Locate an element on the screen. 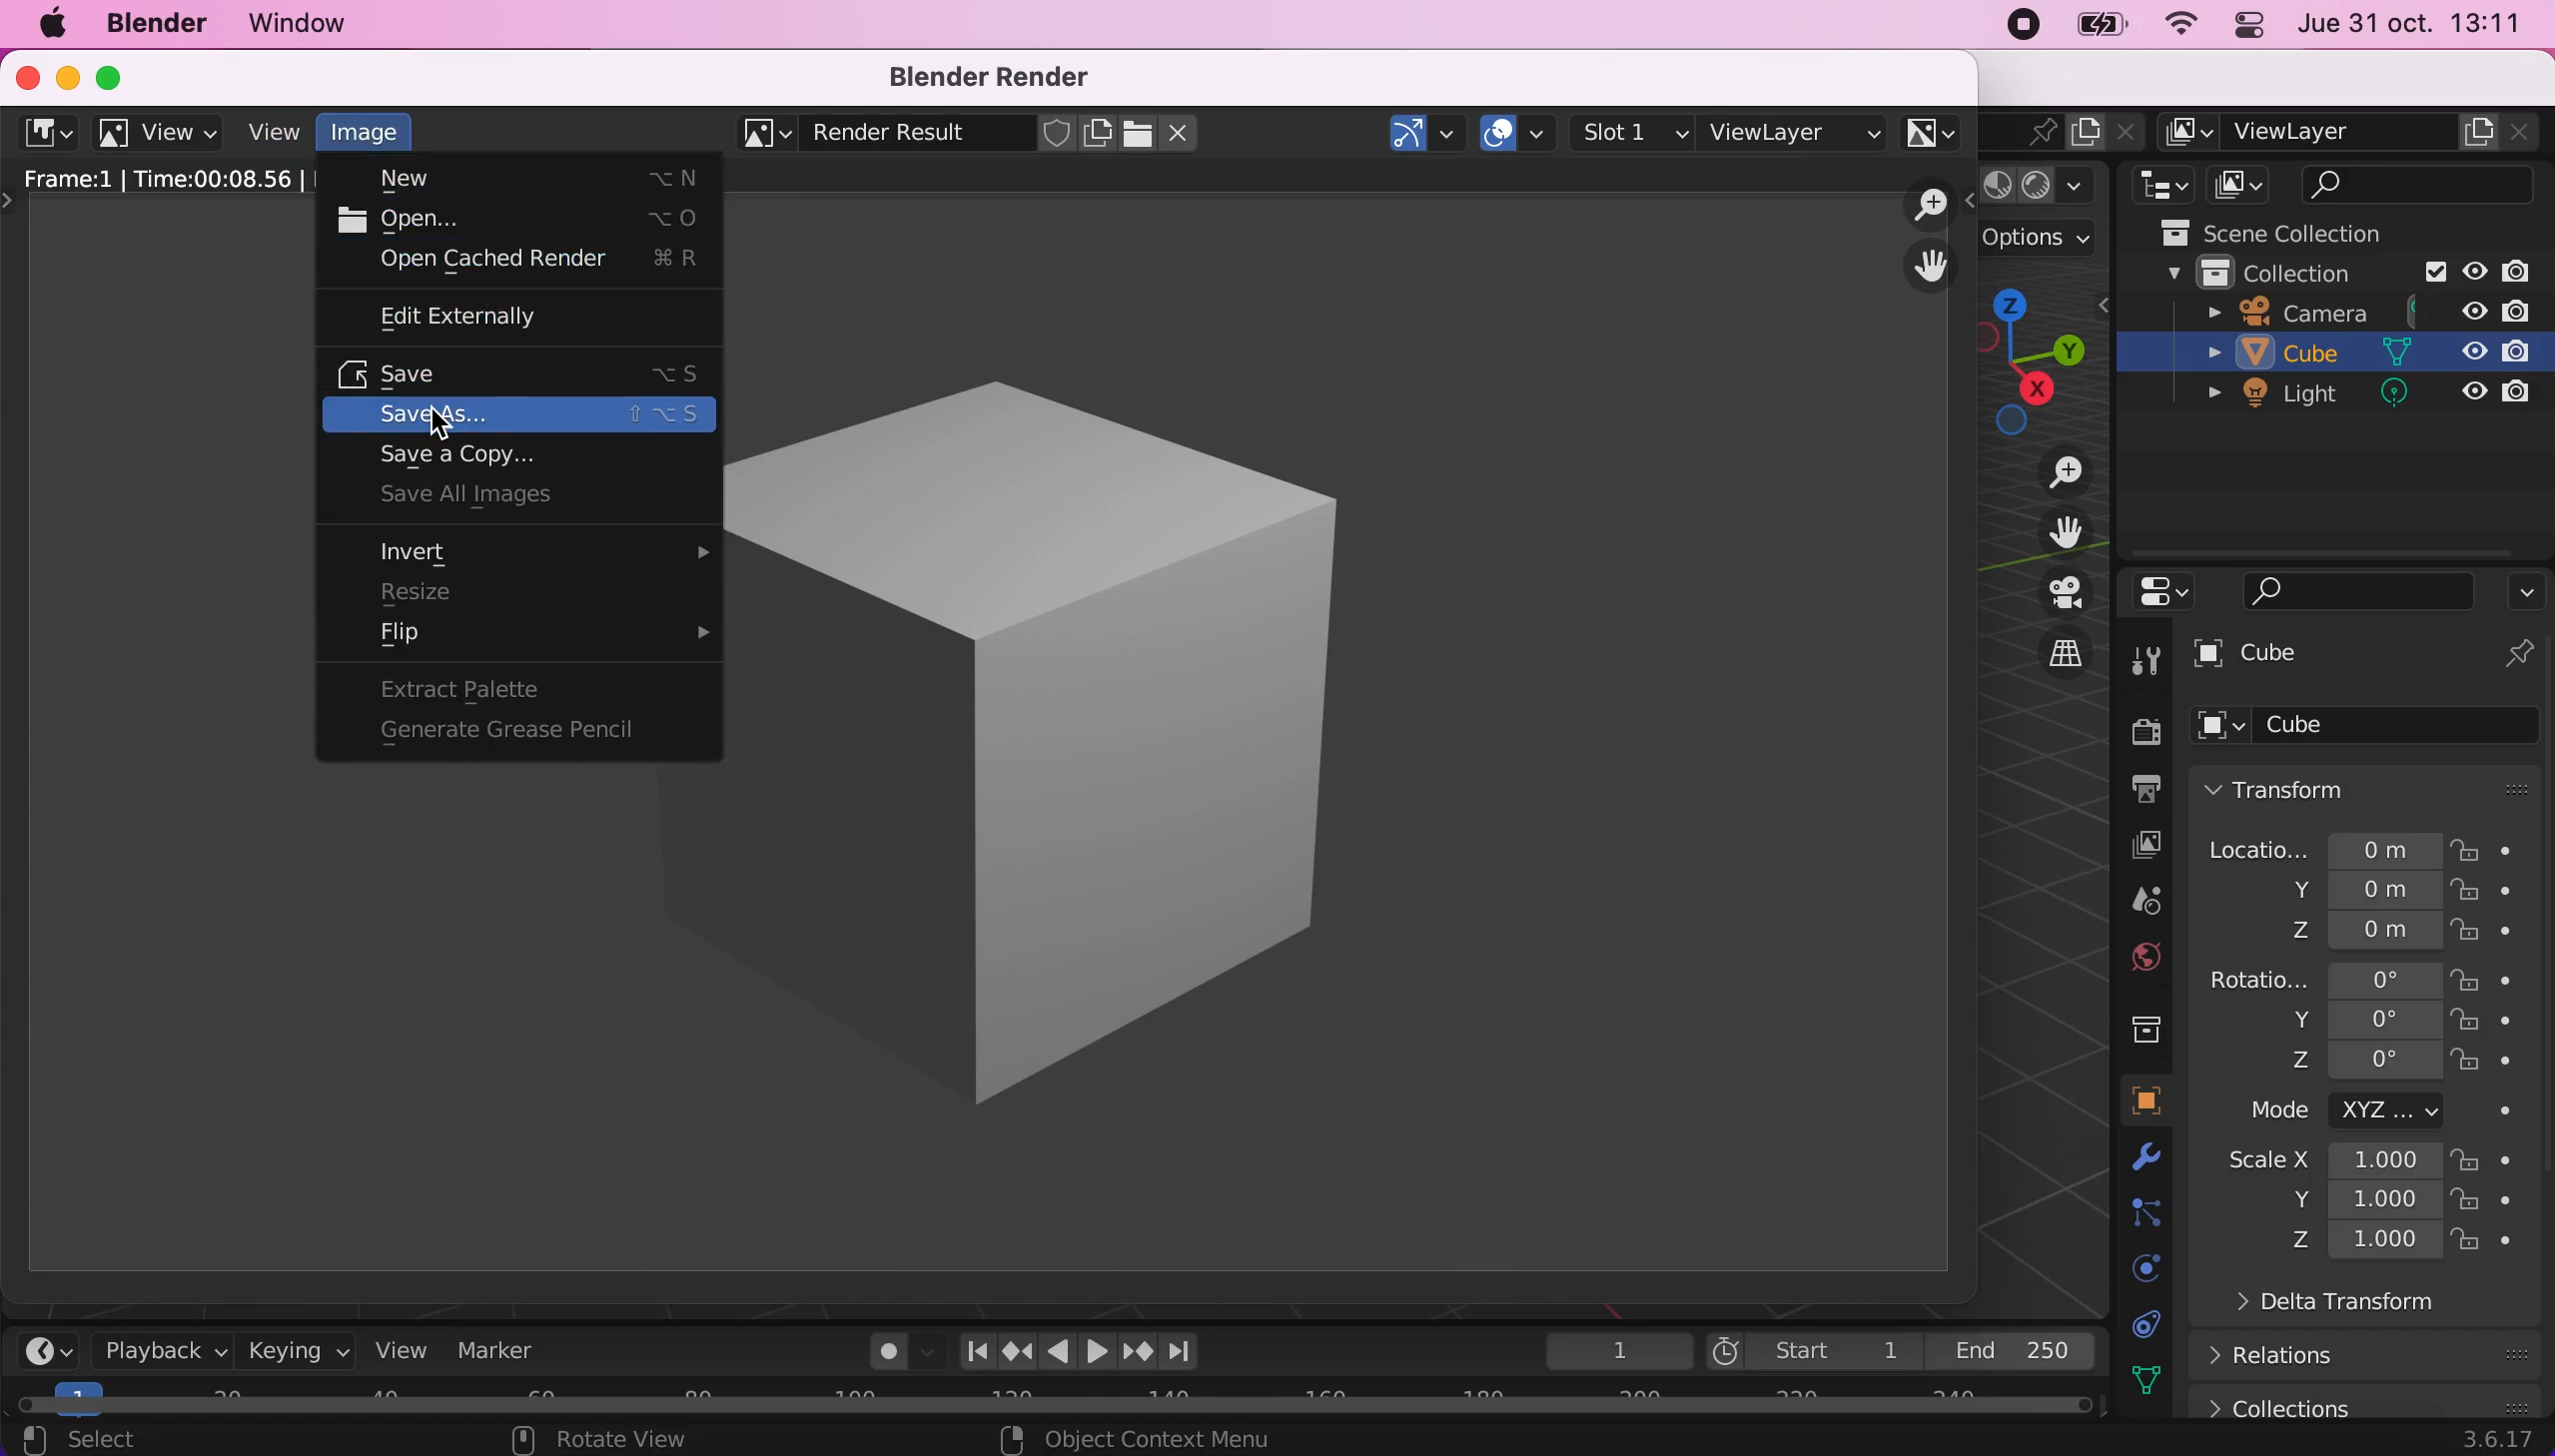  light is located at coordinates (2354, 398).